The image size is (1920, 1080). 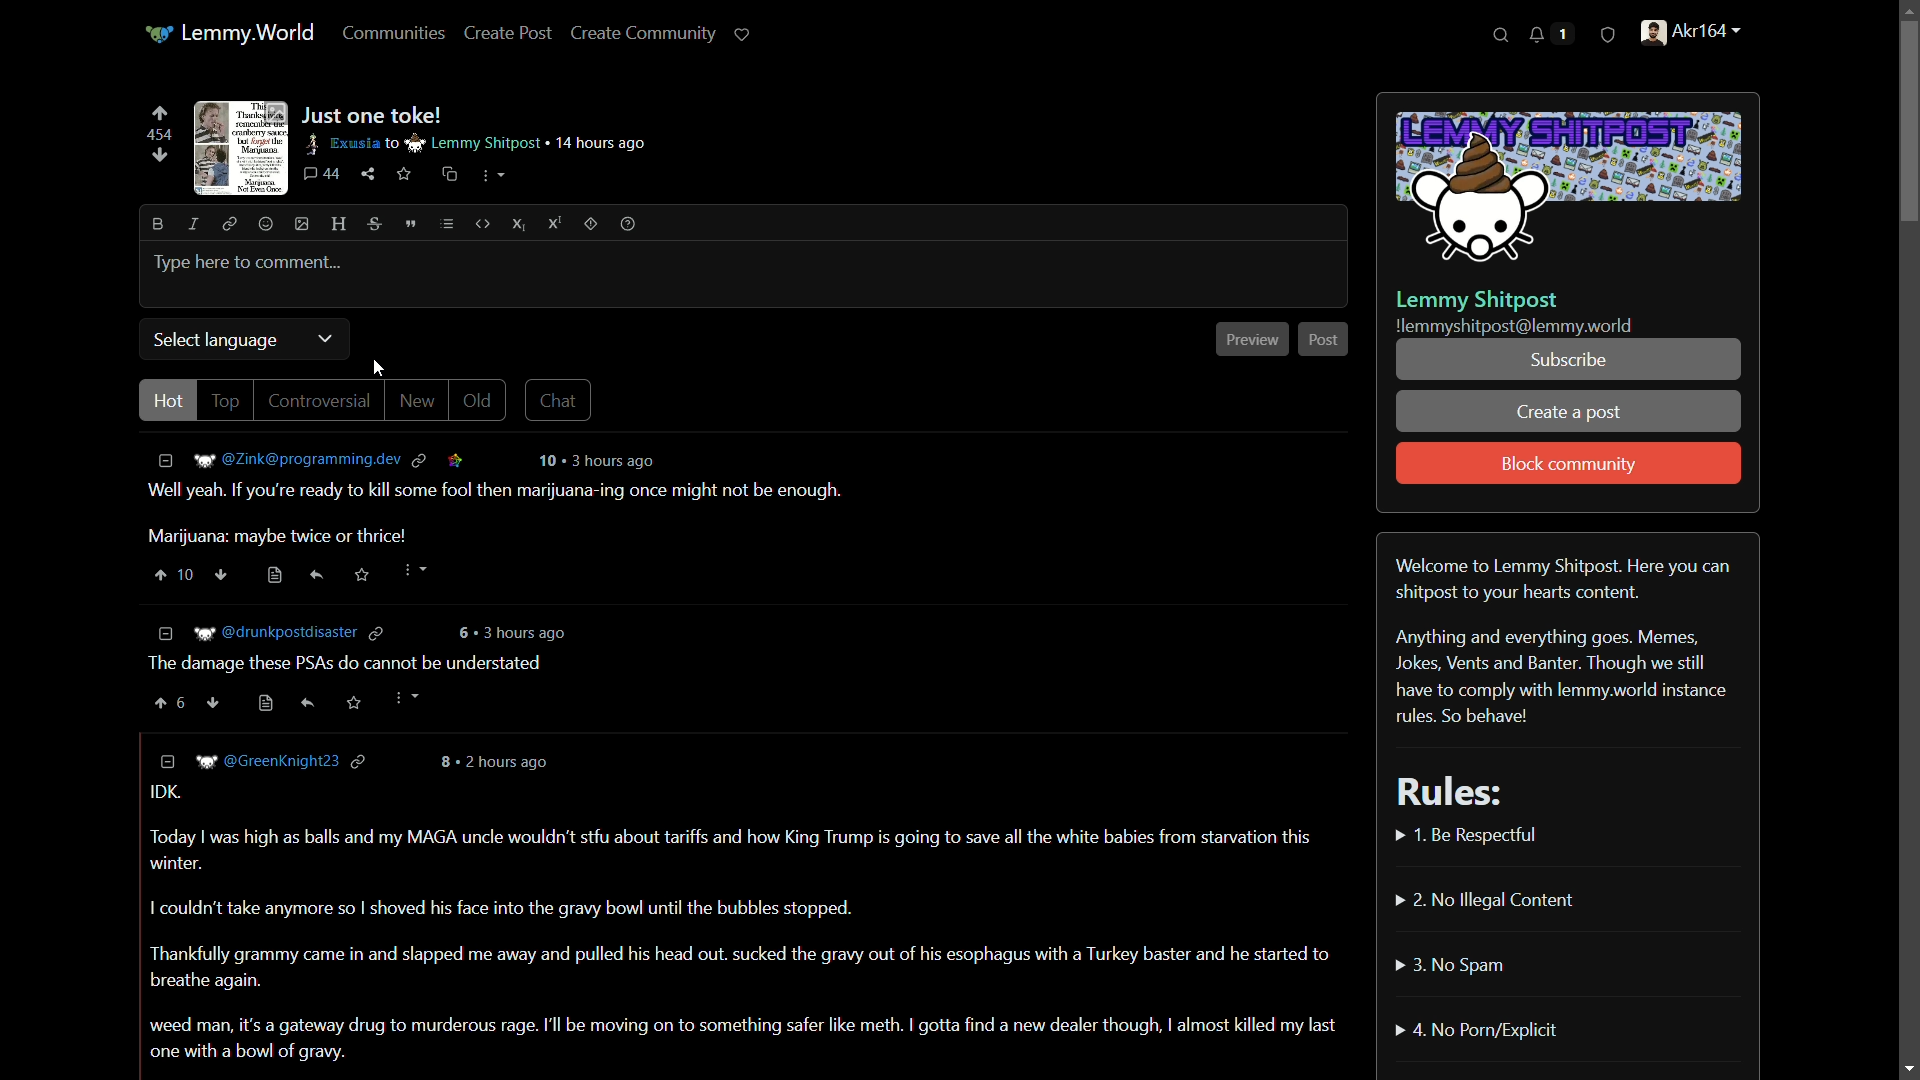 What do you see at coordinates (160, 157) in the screenshot?
I see `downvotes` at bounding box center [160, 157].